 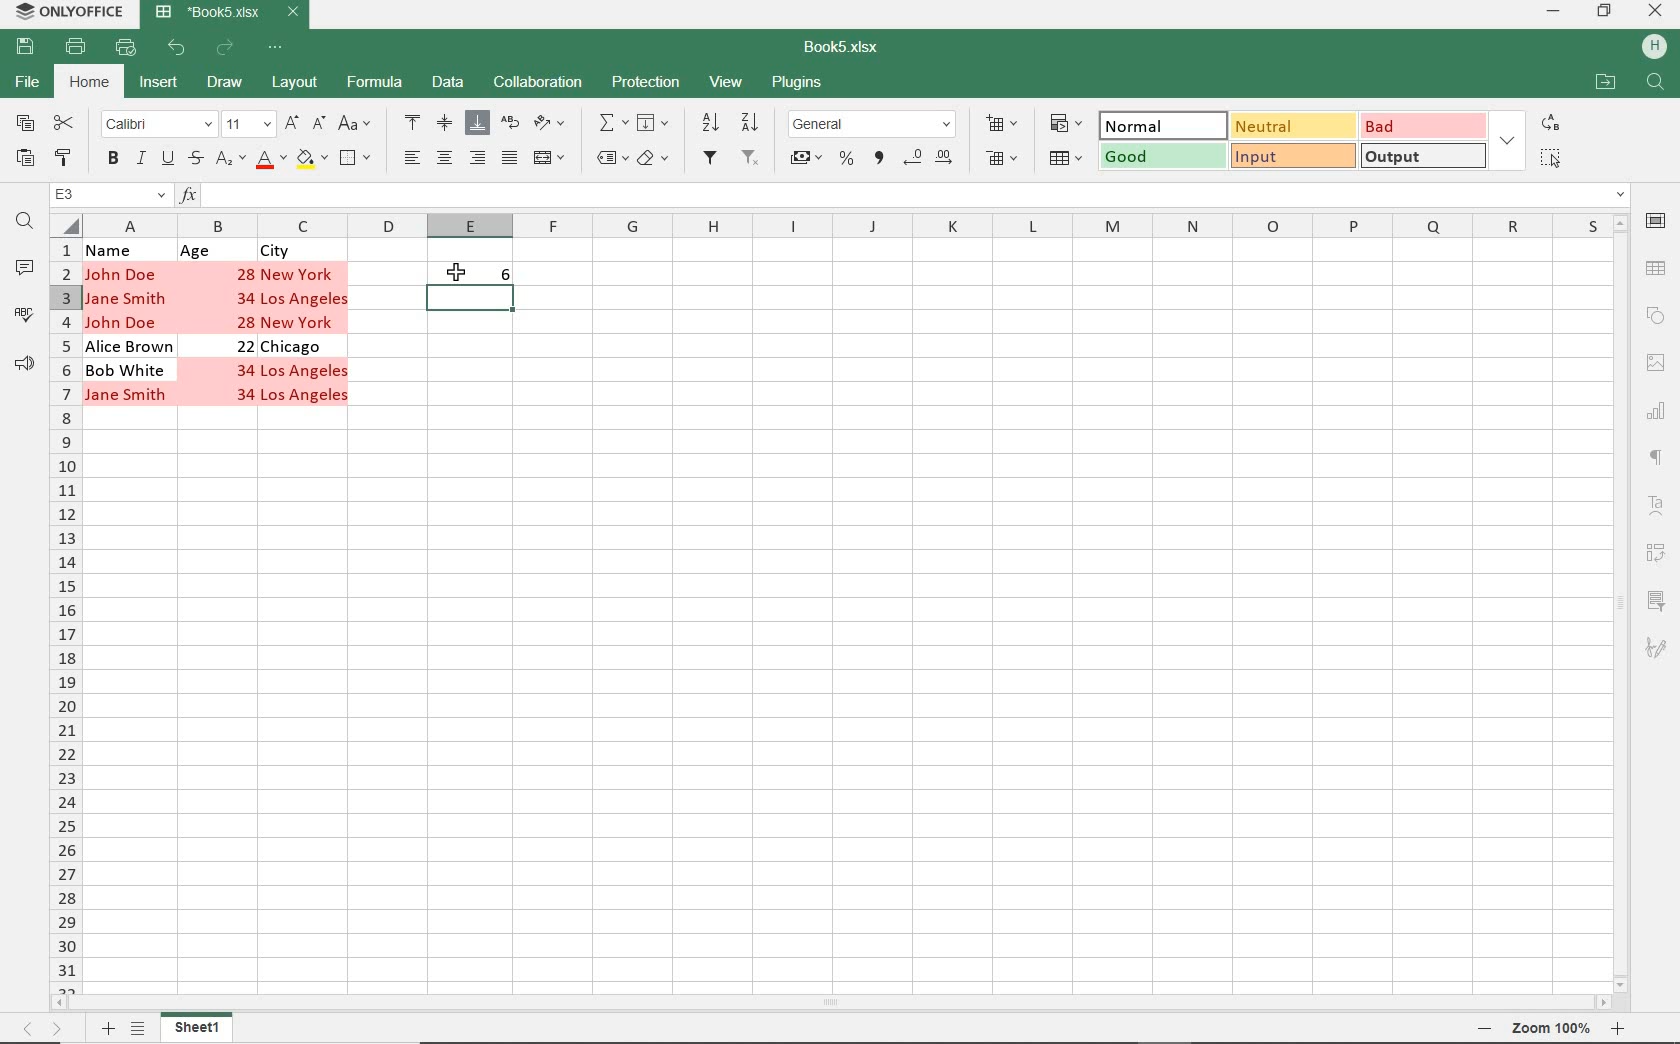 I want to click on 28, so click(x=249, y=322).